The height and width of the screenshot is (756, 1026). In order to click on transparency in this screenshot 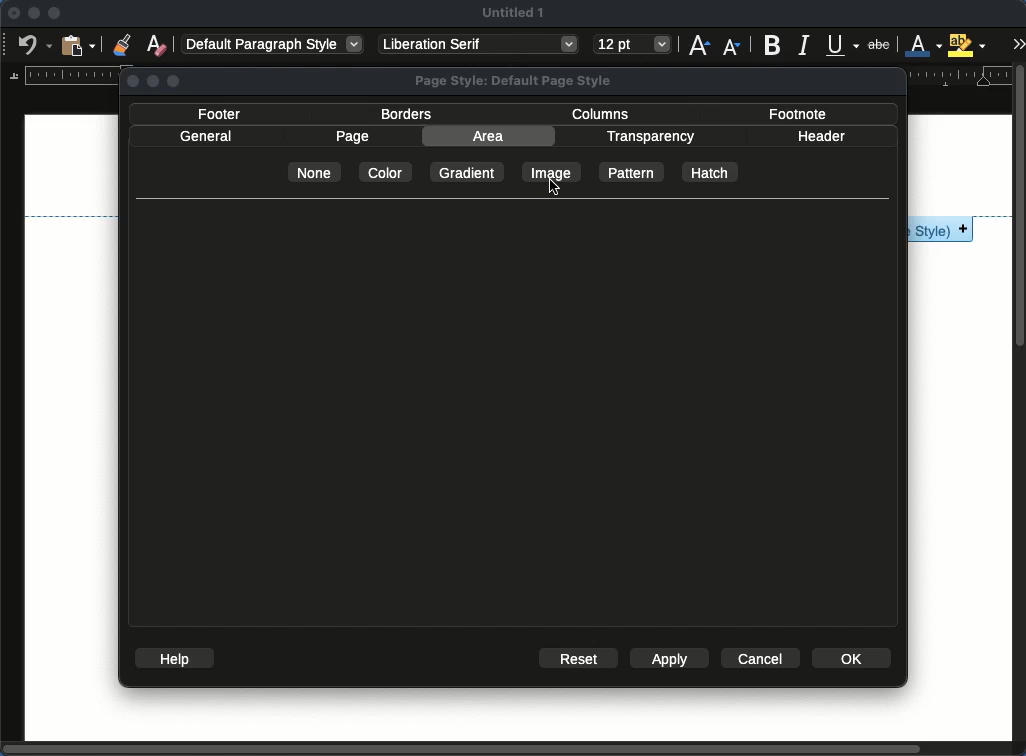, I will do `click(652, 137)`.